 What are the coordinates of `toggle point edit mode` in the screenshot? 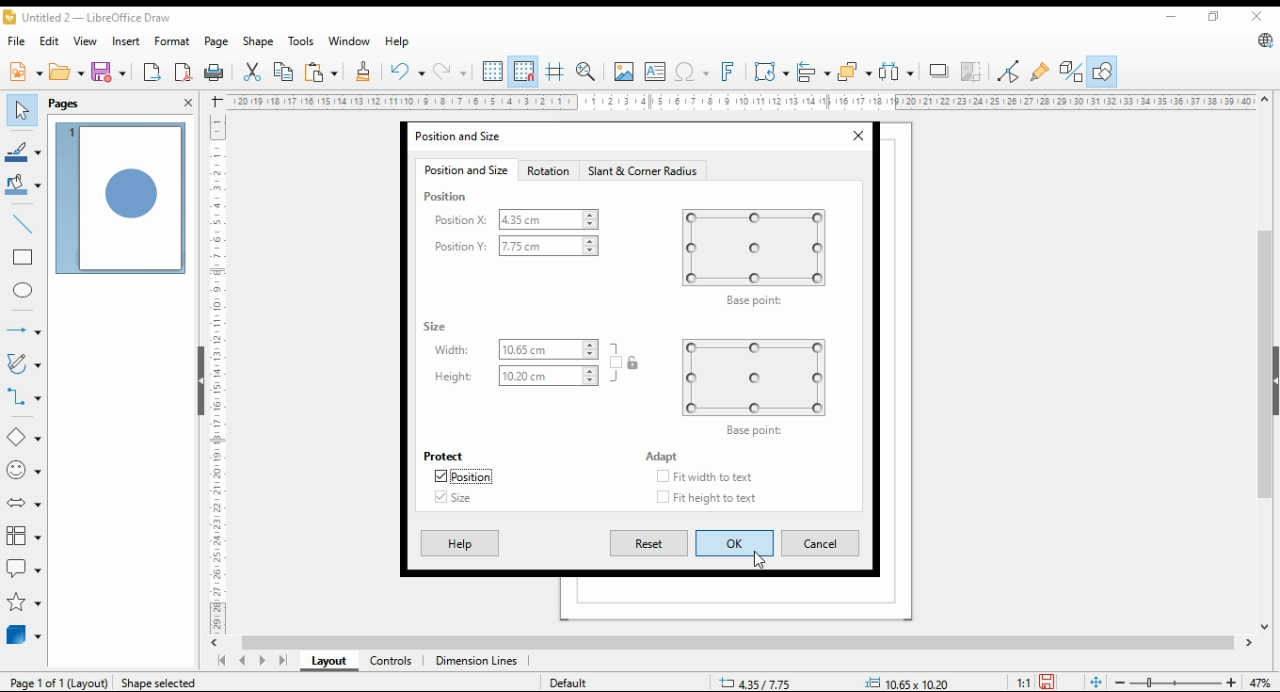 It's located at (1007, 70).